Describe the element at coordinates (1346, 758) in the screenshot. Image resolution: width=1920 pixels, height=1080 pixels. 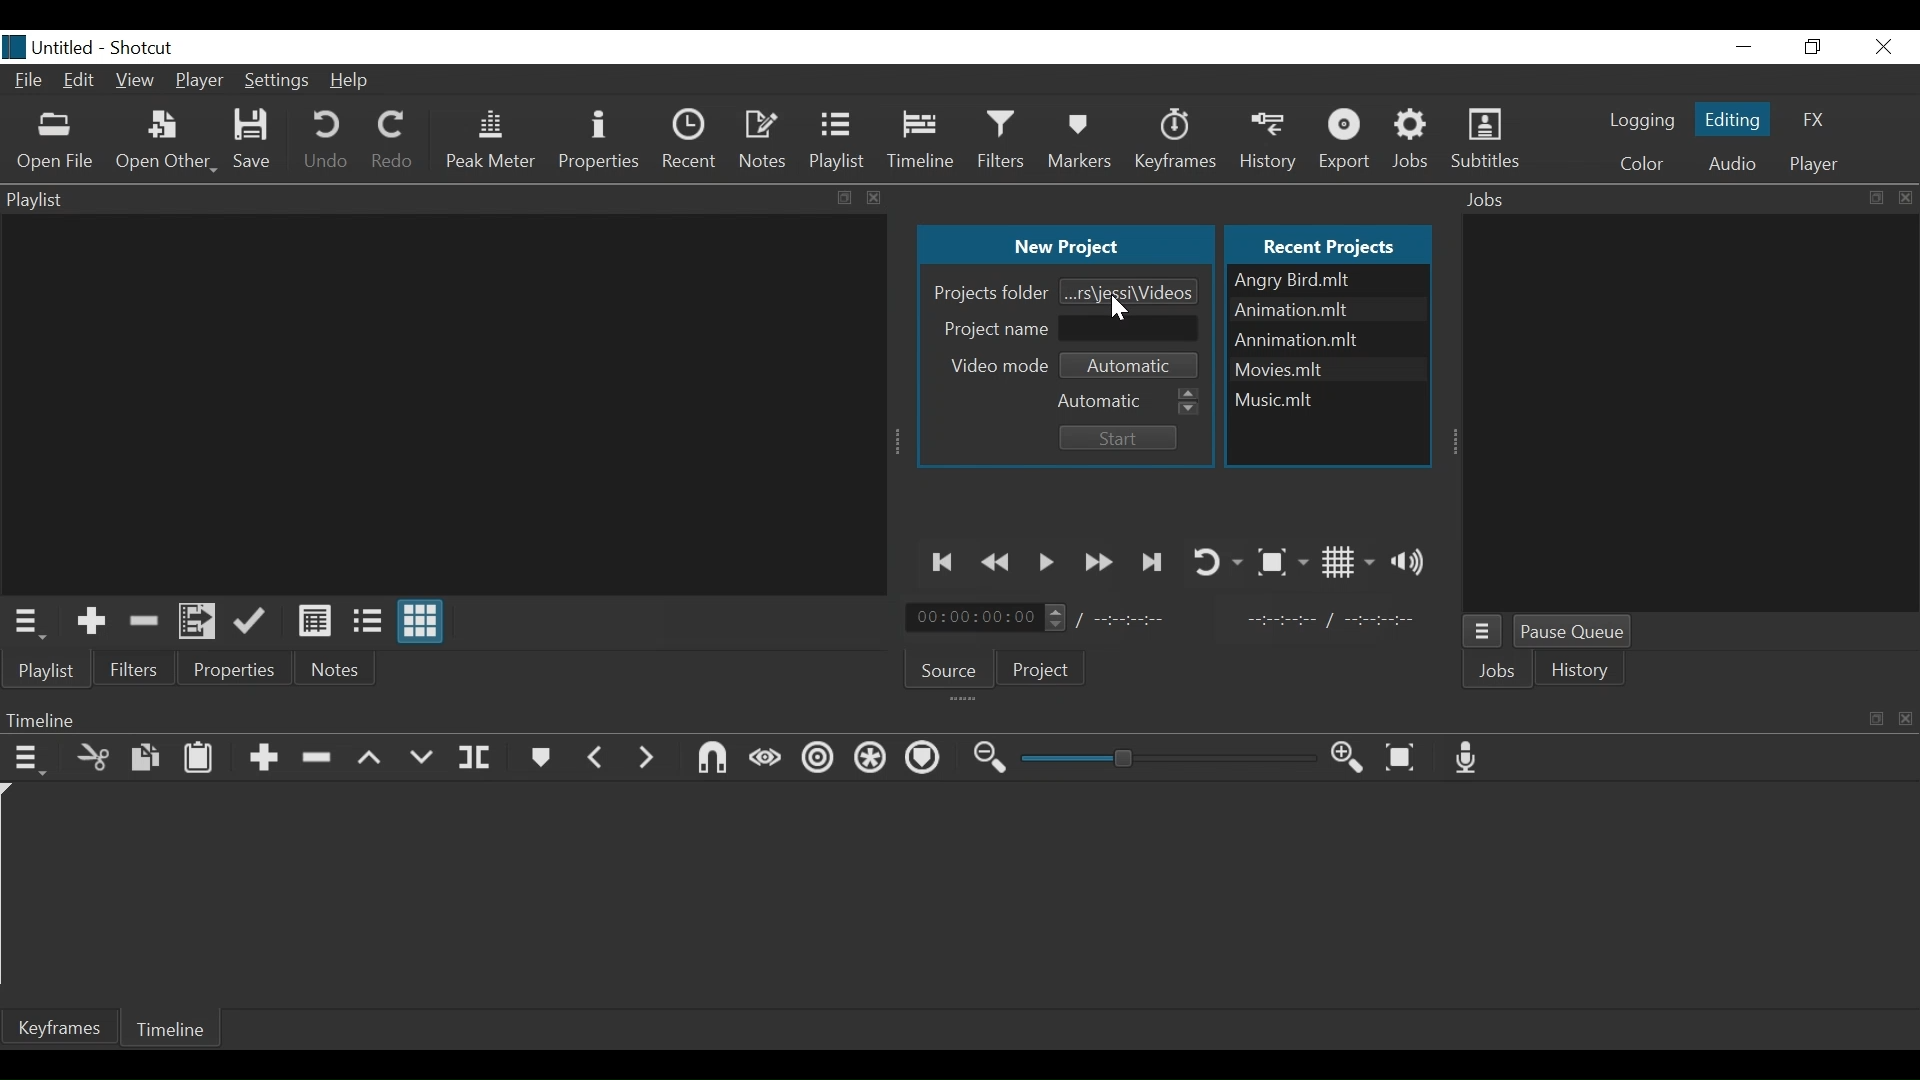
I see `Zoom Timeline in` at that location.